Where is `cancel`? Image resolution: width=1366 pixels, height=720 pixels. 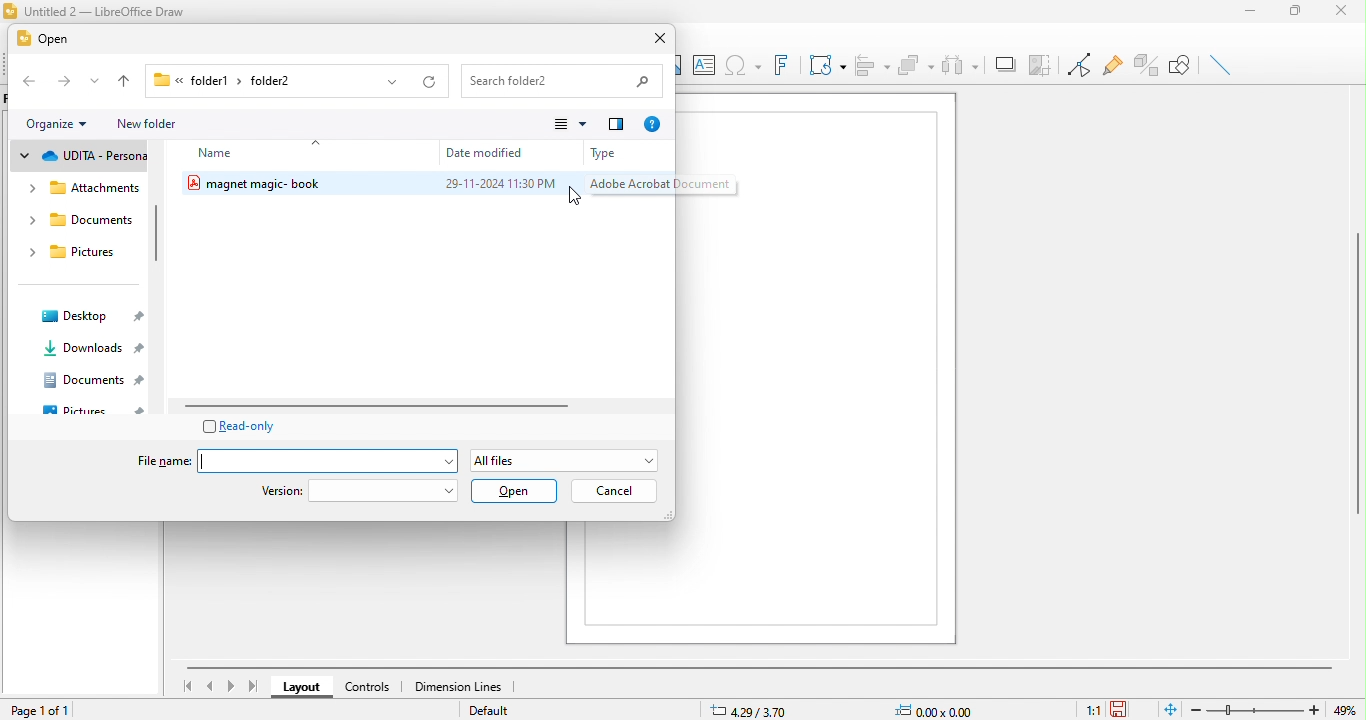 cancel is located at coordinates (614, 492).